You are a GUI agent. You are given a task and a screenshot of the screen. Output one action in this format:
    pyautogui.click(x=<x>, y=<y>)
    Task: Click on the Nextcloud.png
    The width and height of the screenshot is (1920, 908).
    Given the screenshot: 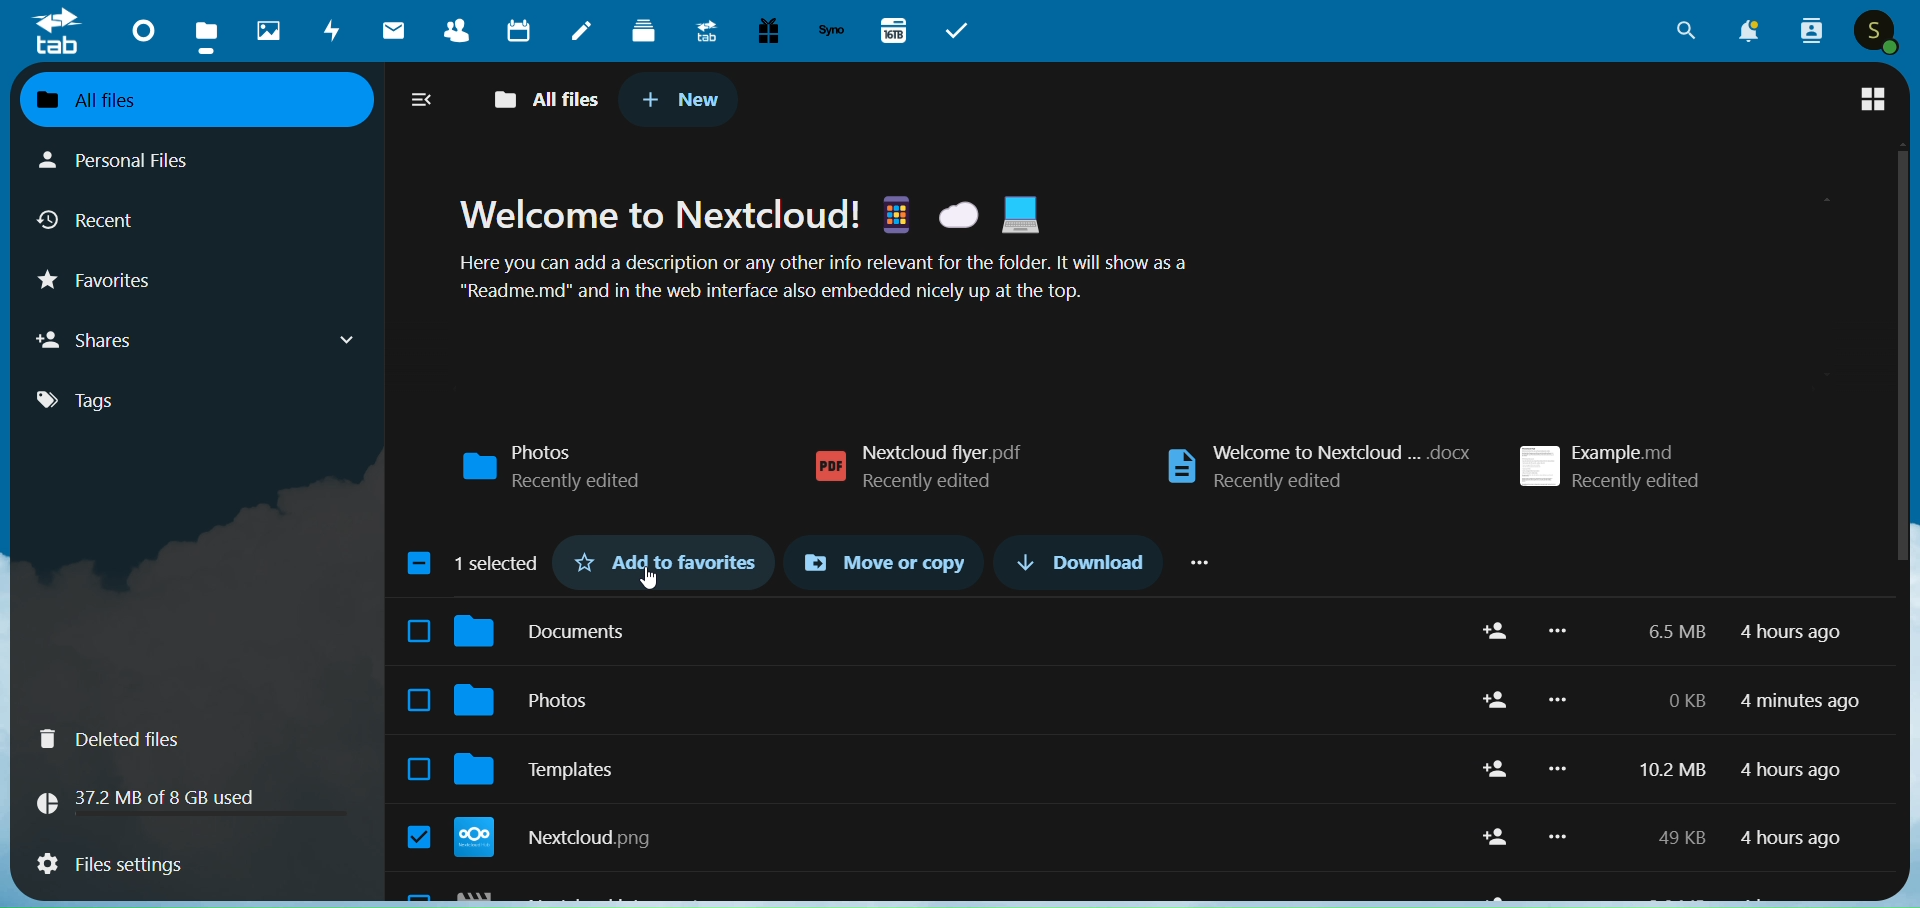 What is the action you would take?
    pyautogui.click(x=957, y=837)
    